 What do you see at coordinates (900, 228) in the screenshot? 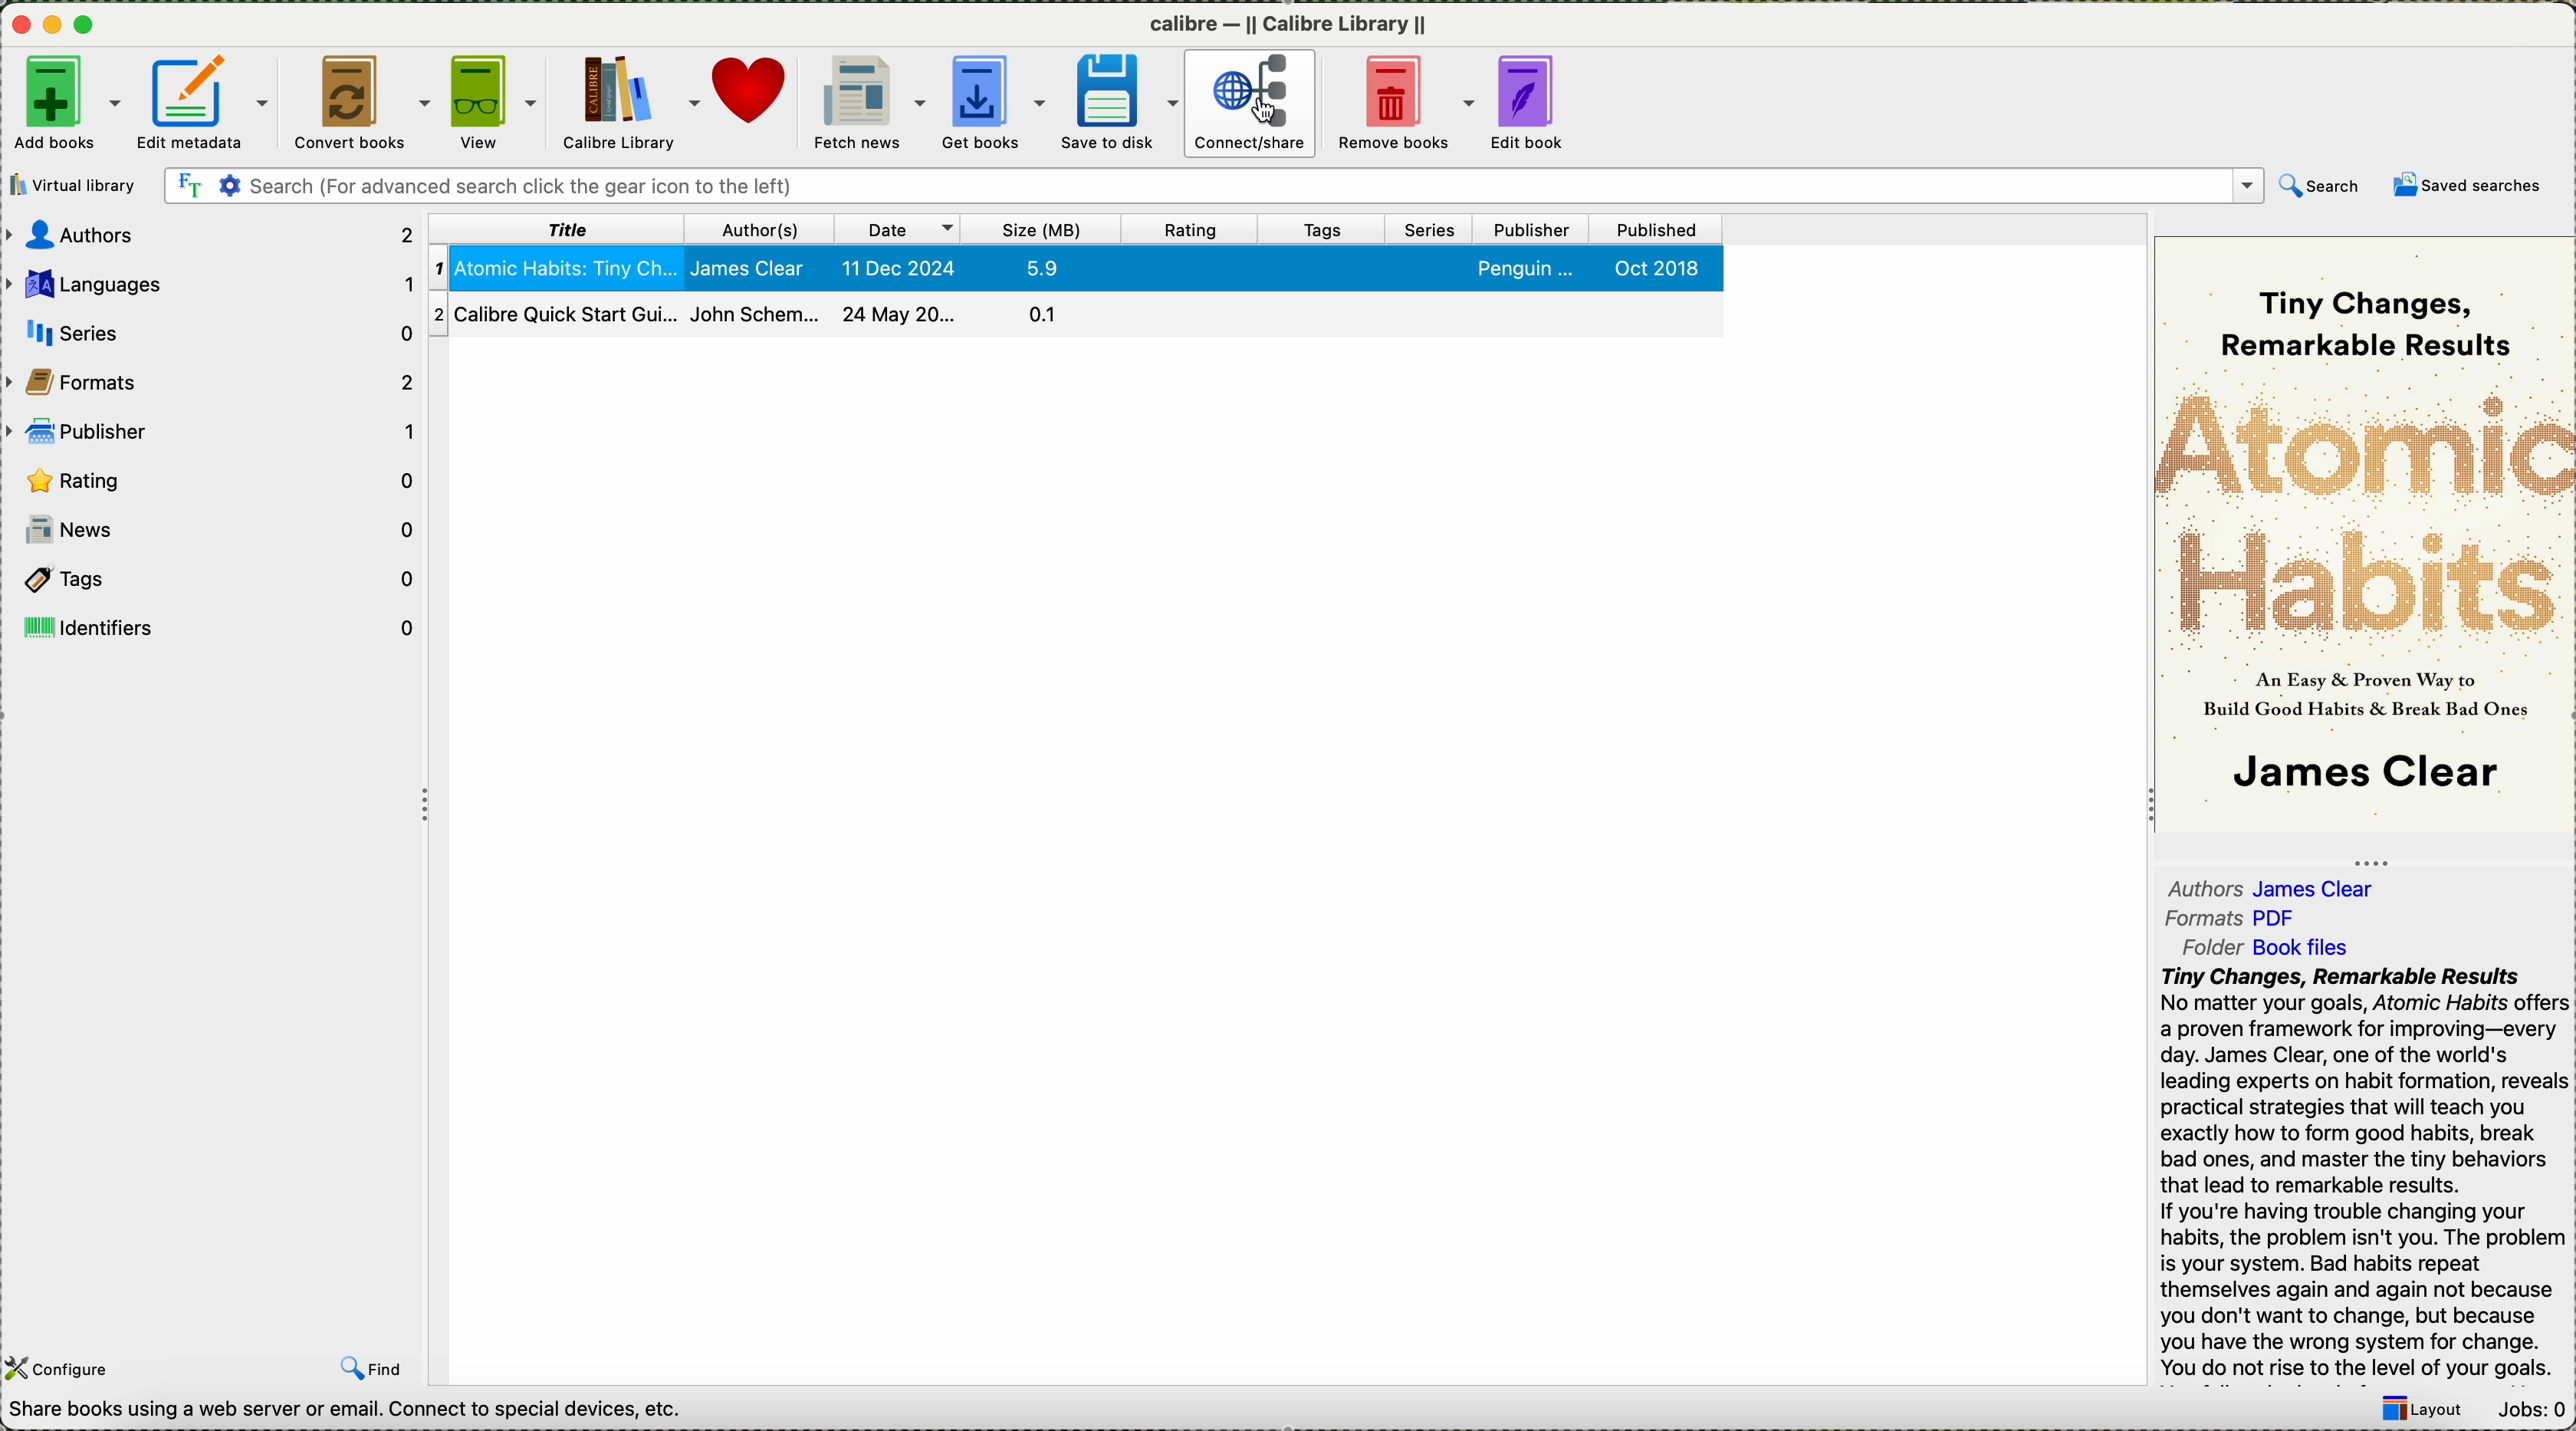
I see `date` at bounding box center [900, 228].